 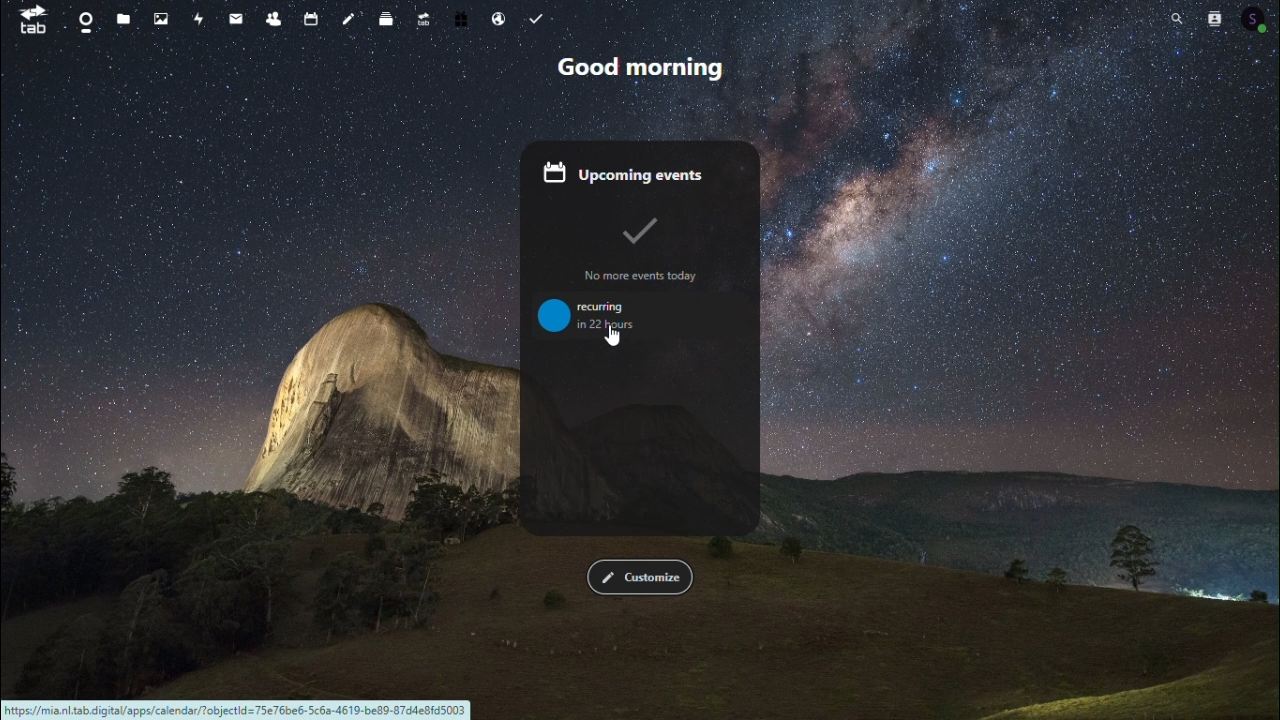 I want to click on Photos, so click(x=159, y=18).